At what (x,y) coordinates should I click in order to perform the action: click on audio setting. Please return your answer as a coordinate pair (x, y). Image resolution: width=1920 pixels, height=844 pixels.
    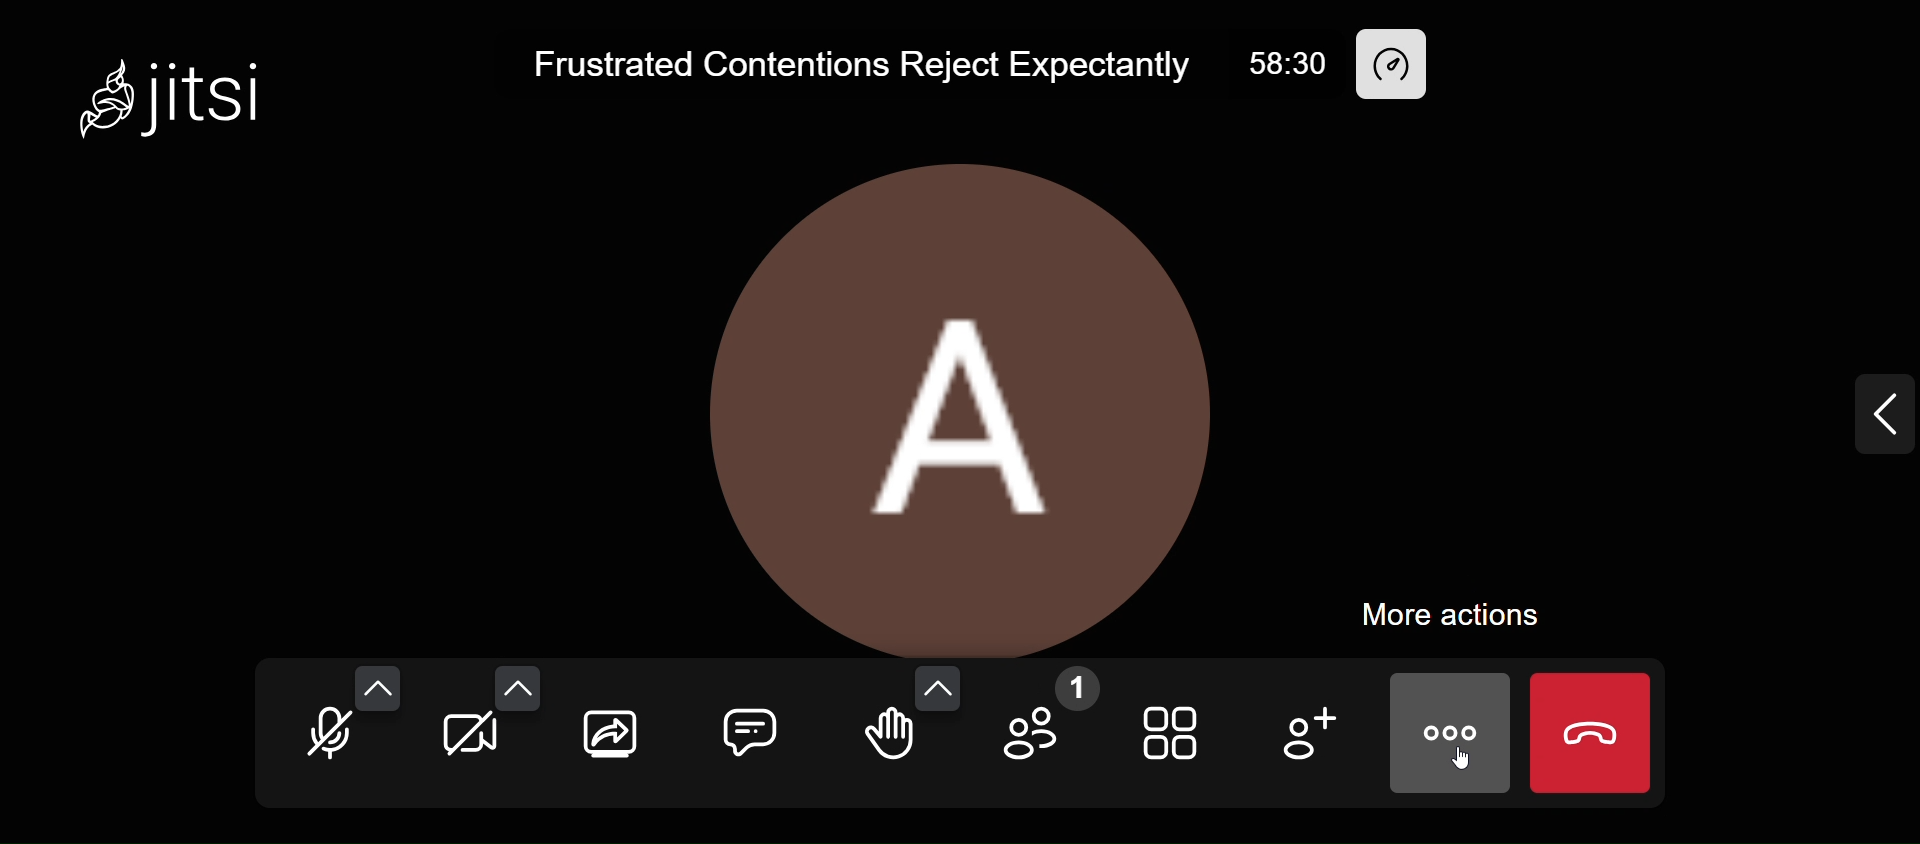
    Looking at the image, I should click on (384, 684).